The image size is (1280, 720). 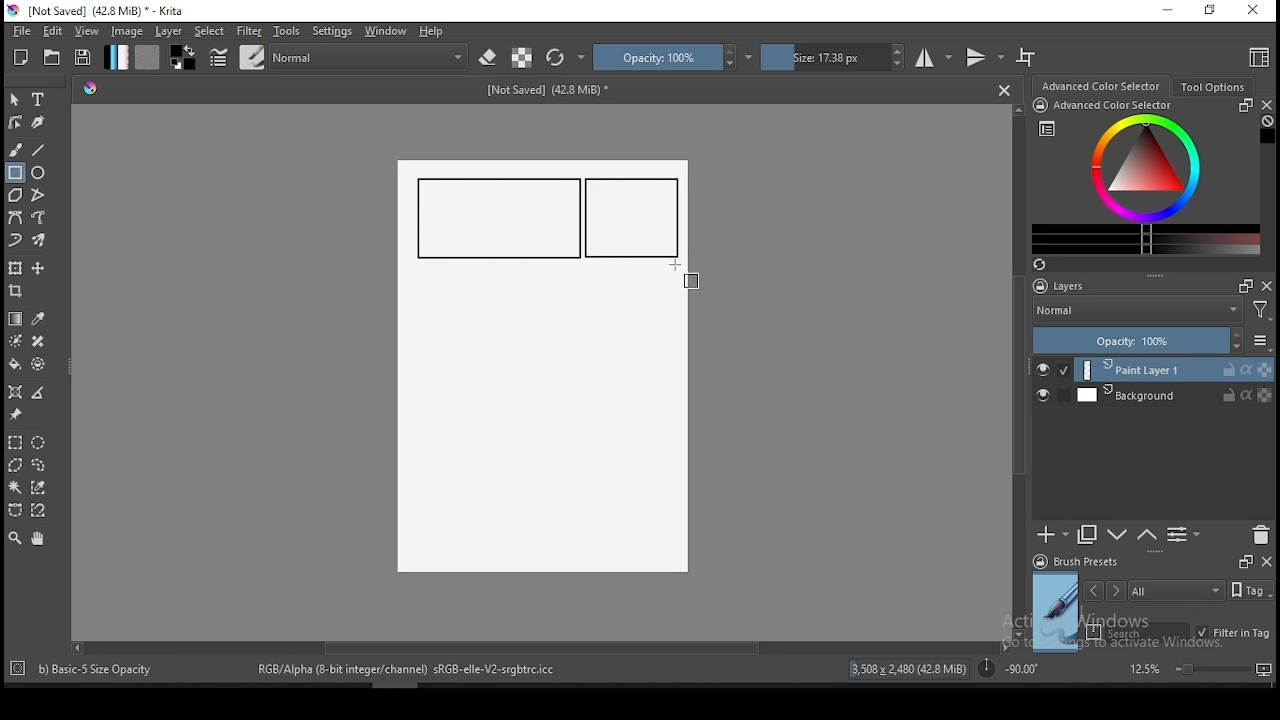 I want to click on assistant tool, so click(x=15, y=392).